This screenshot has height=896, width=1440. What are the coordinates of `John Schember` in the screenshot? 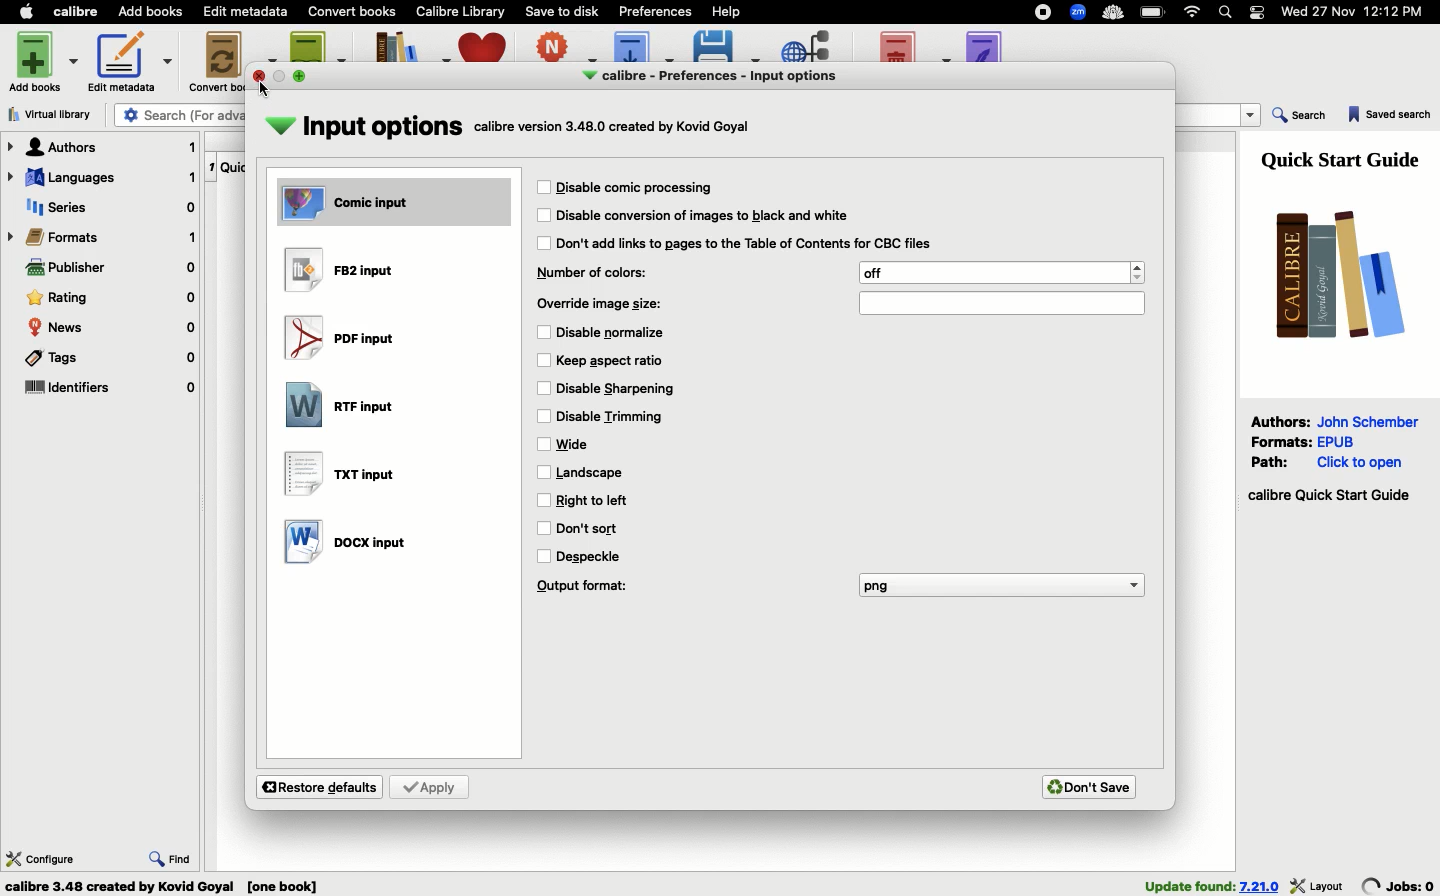 It's located at (1371, 420).